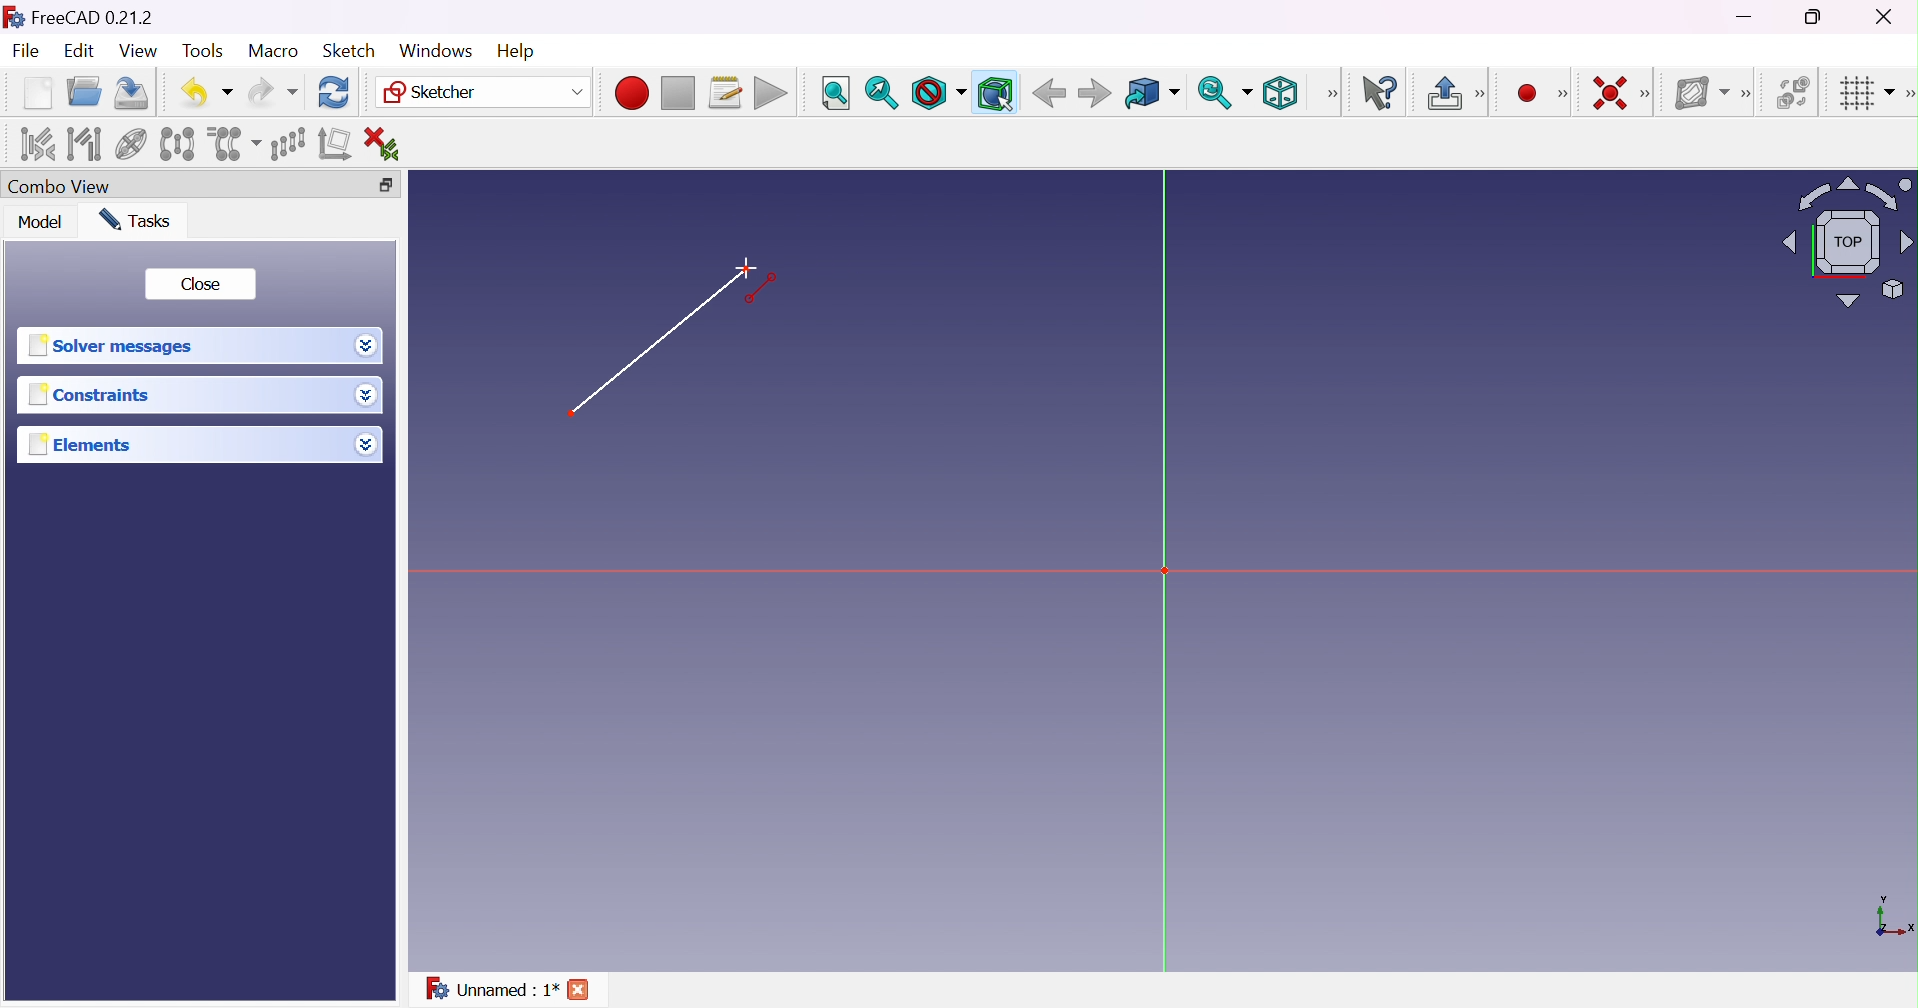 The height and width of the screenshot is (1008, 1918). Describe the element at coordinates (234, 142) in the screenshot. I see `Clone` at that location.